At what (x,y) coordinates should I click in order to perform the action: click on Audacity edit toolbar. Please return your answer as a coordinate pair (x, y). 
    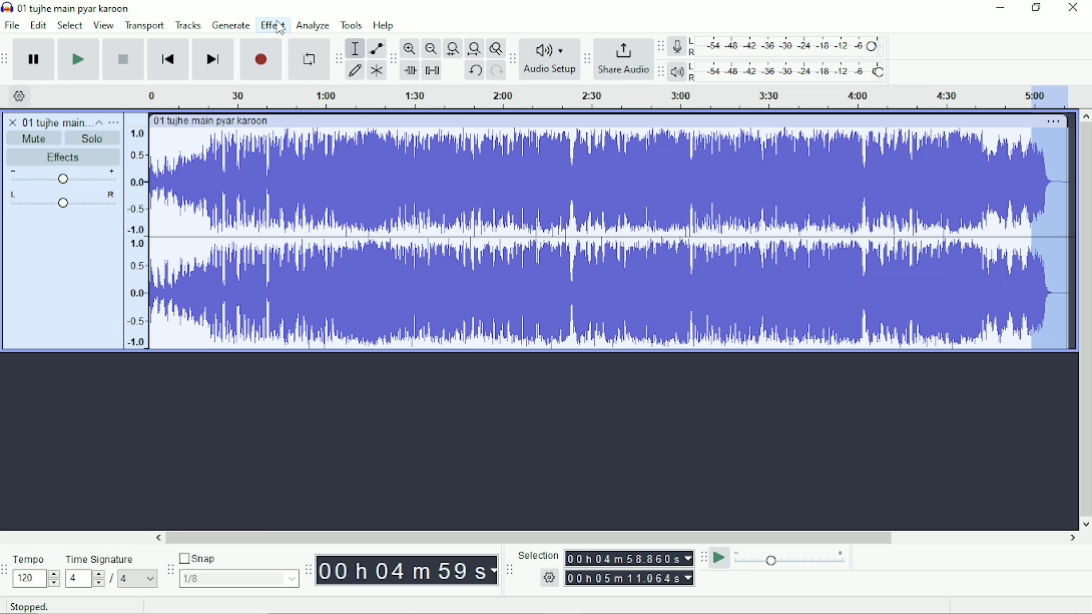
    Looking at the image, I should click on (391, 59).